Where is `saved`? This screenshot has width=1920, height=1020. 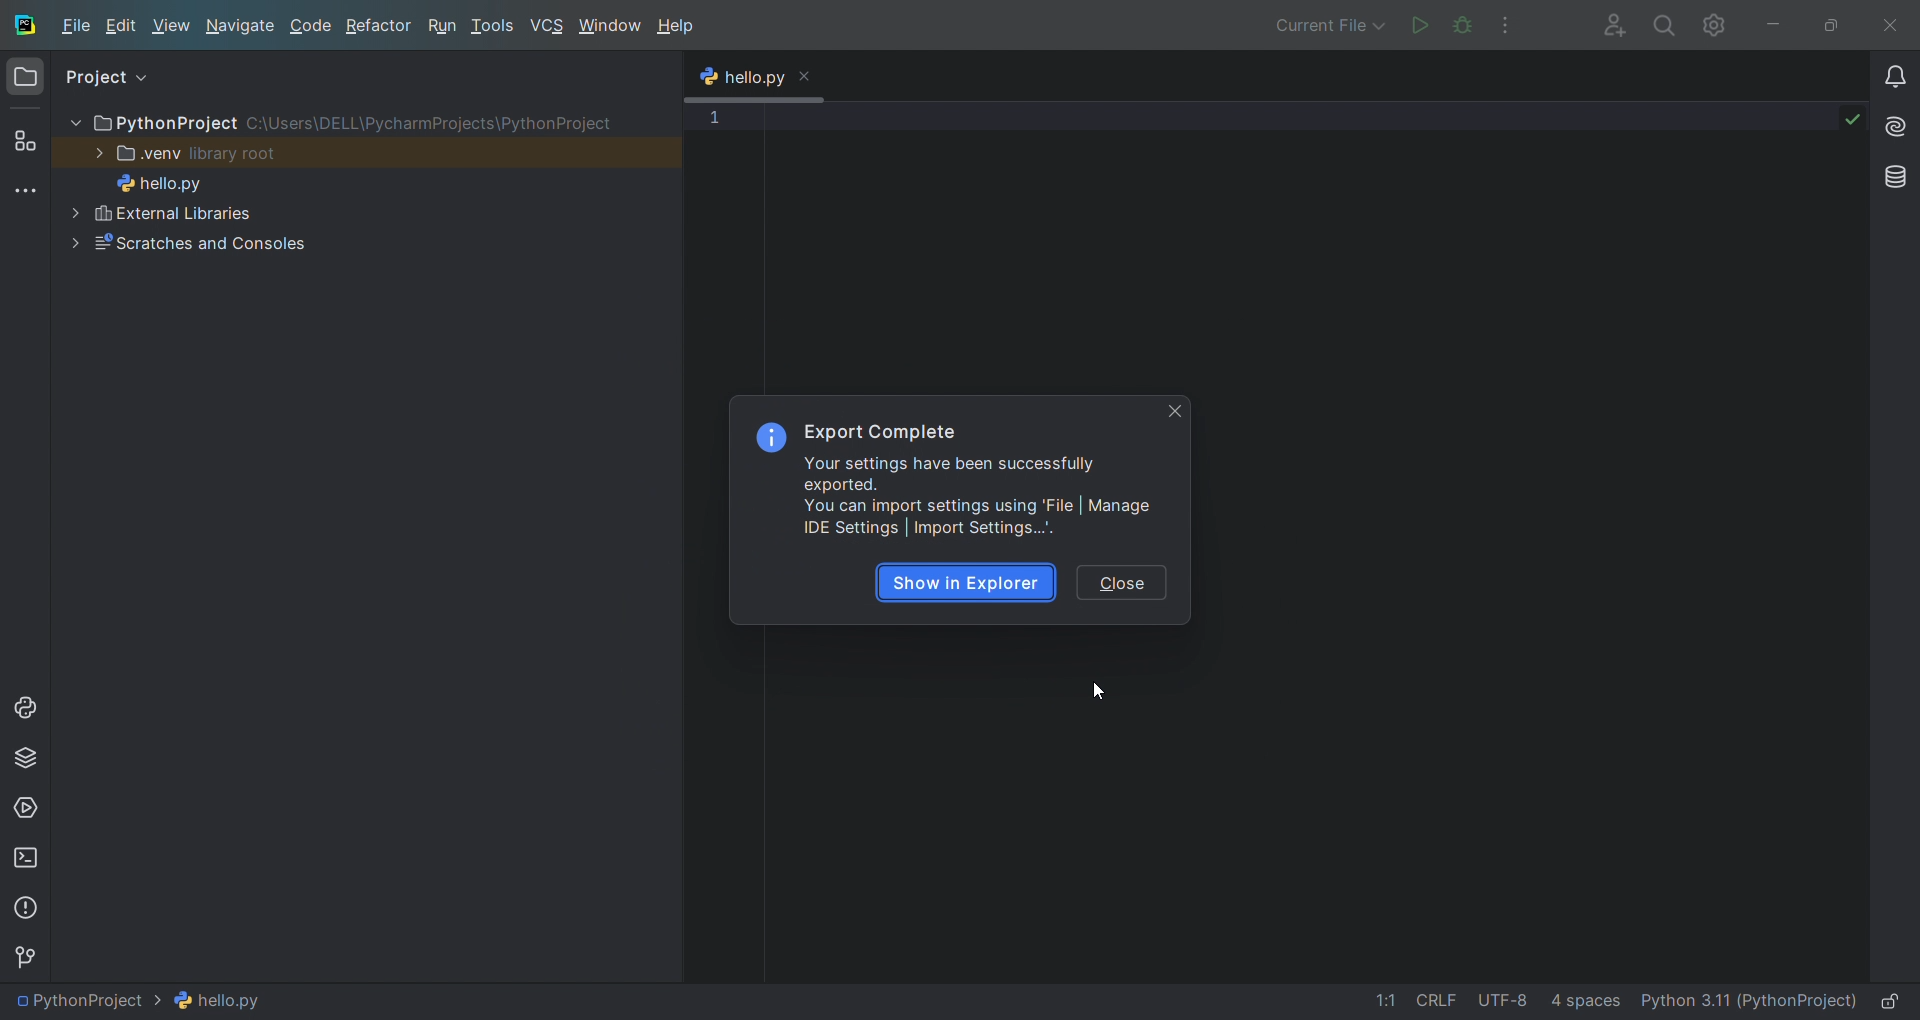 saved is located at coordinates (1852, 117).